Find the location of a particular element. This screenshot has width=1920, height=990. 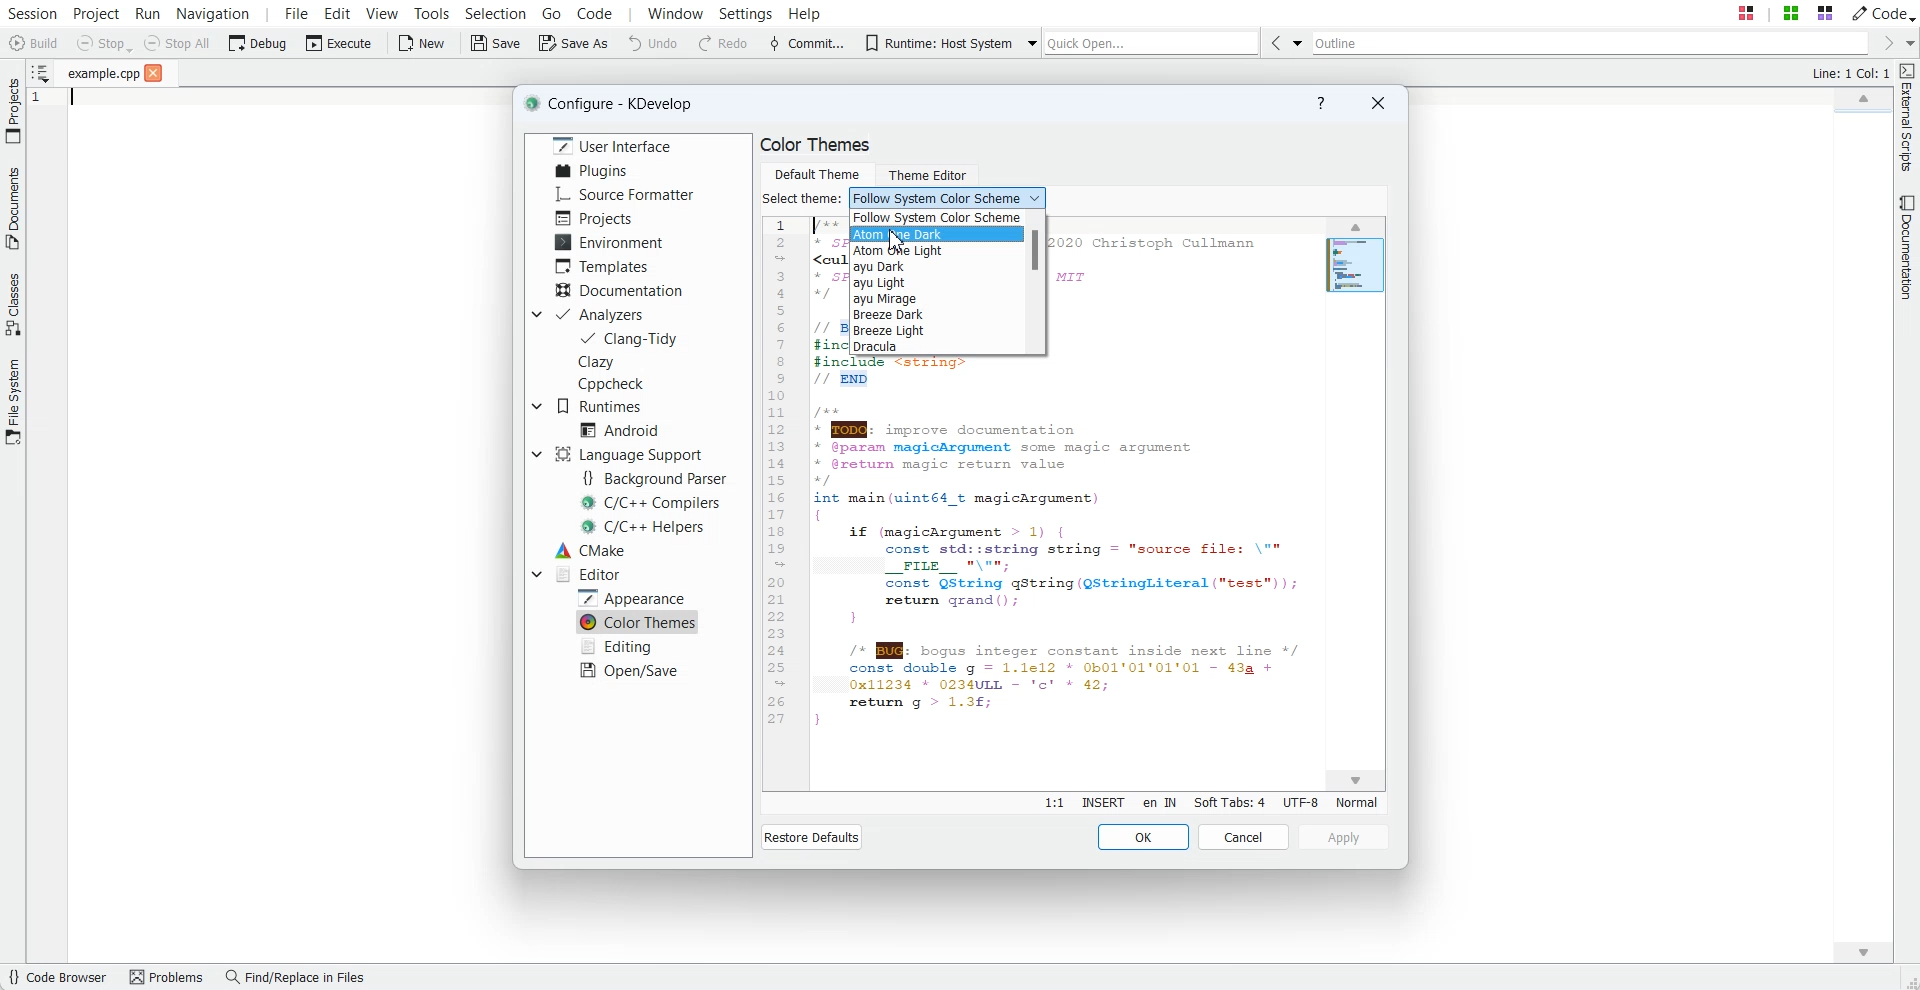

Execute is located at coordinates (339, 43).